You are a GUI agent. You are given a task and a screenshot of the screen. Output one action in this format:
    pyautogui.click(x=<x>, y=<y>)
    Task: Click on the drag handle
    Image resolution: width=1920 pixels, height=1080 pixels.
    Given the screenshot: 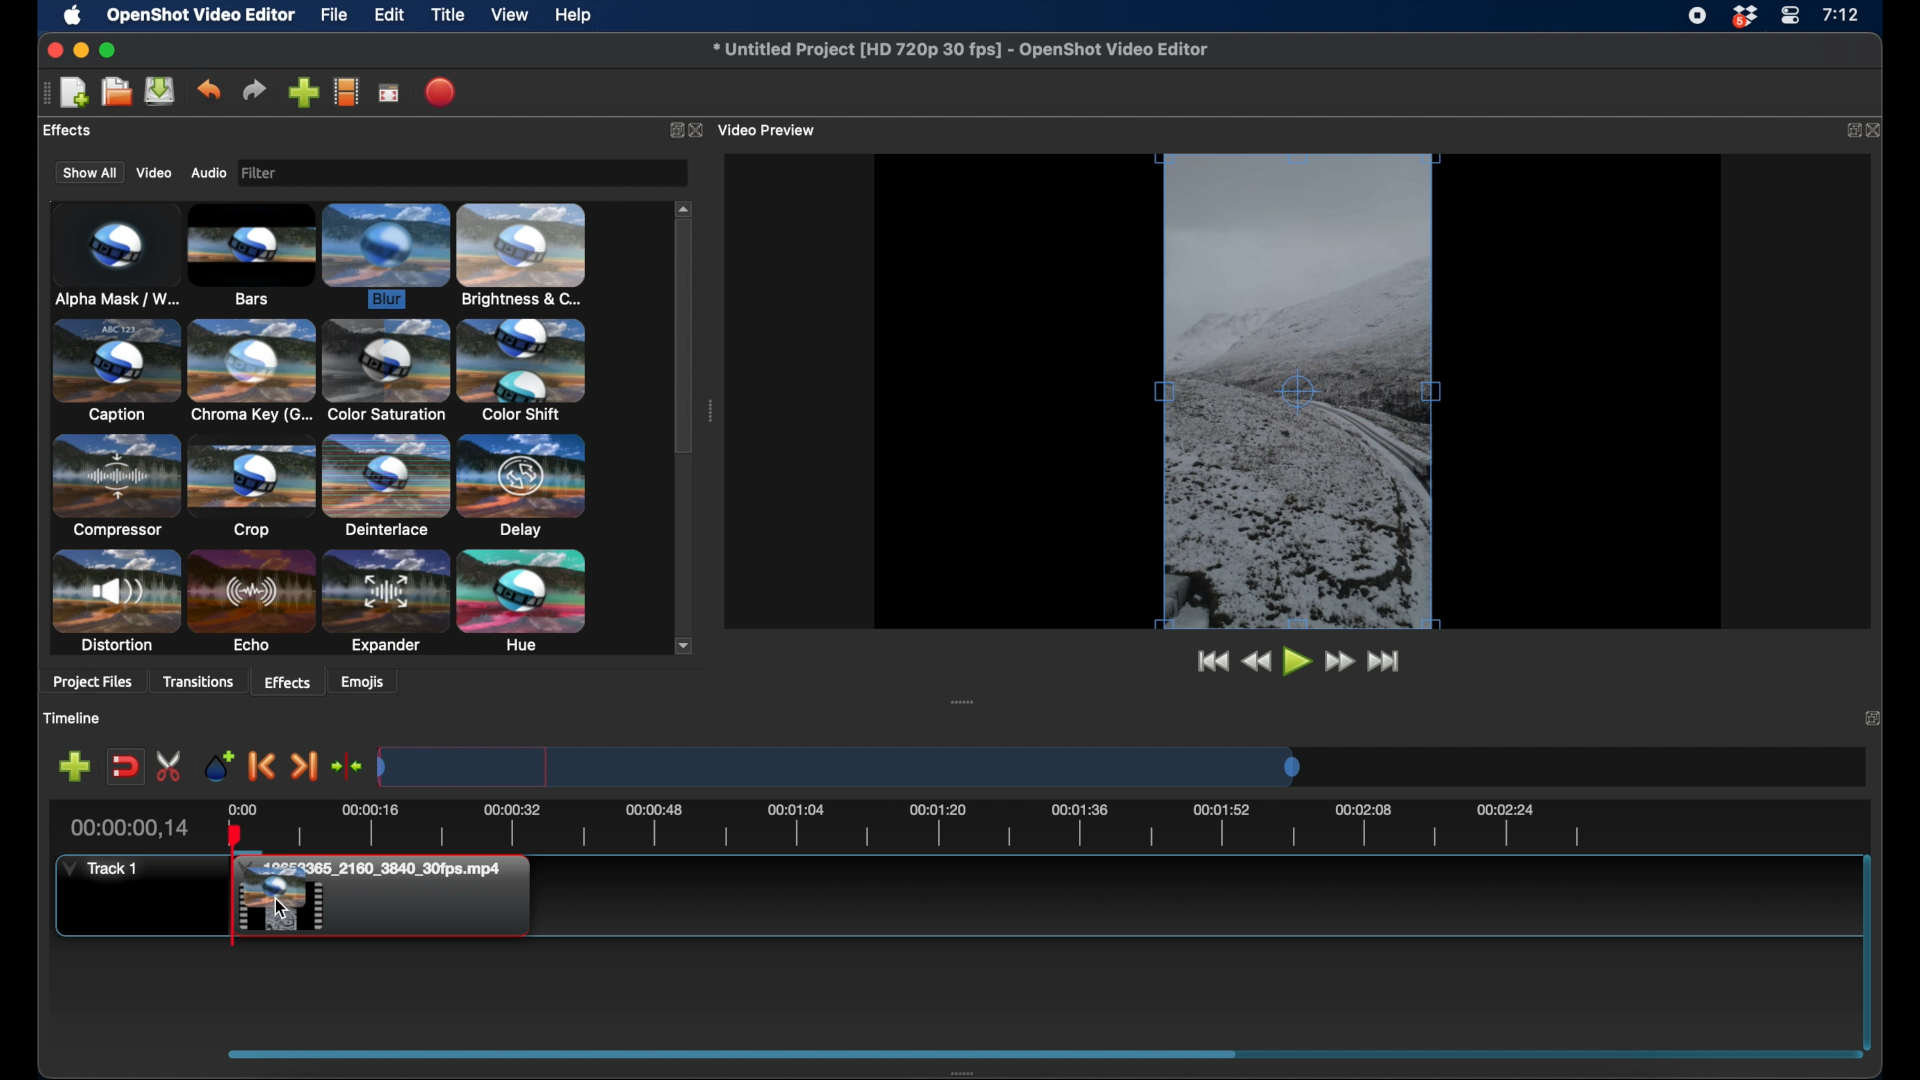 What is the action you would take?
    pyautogui.click(x=962, y=701)
    